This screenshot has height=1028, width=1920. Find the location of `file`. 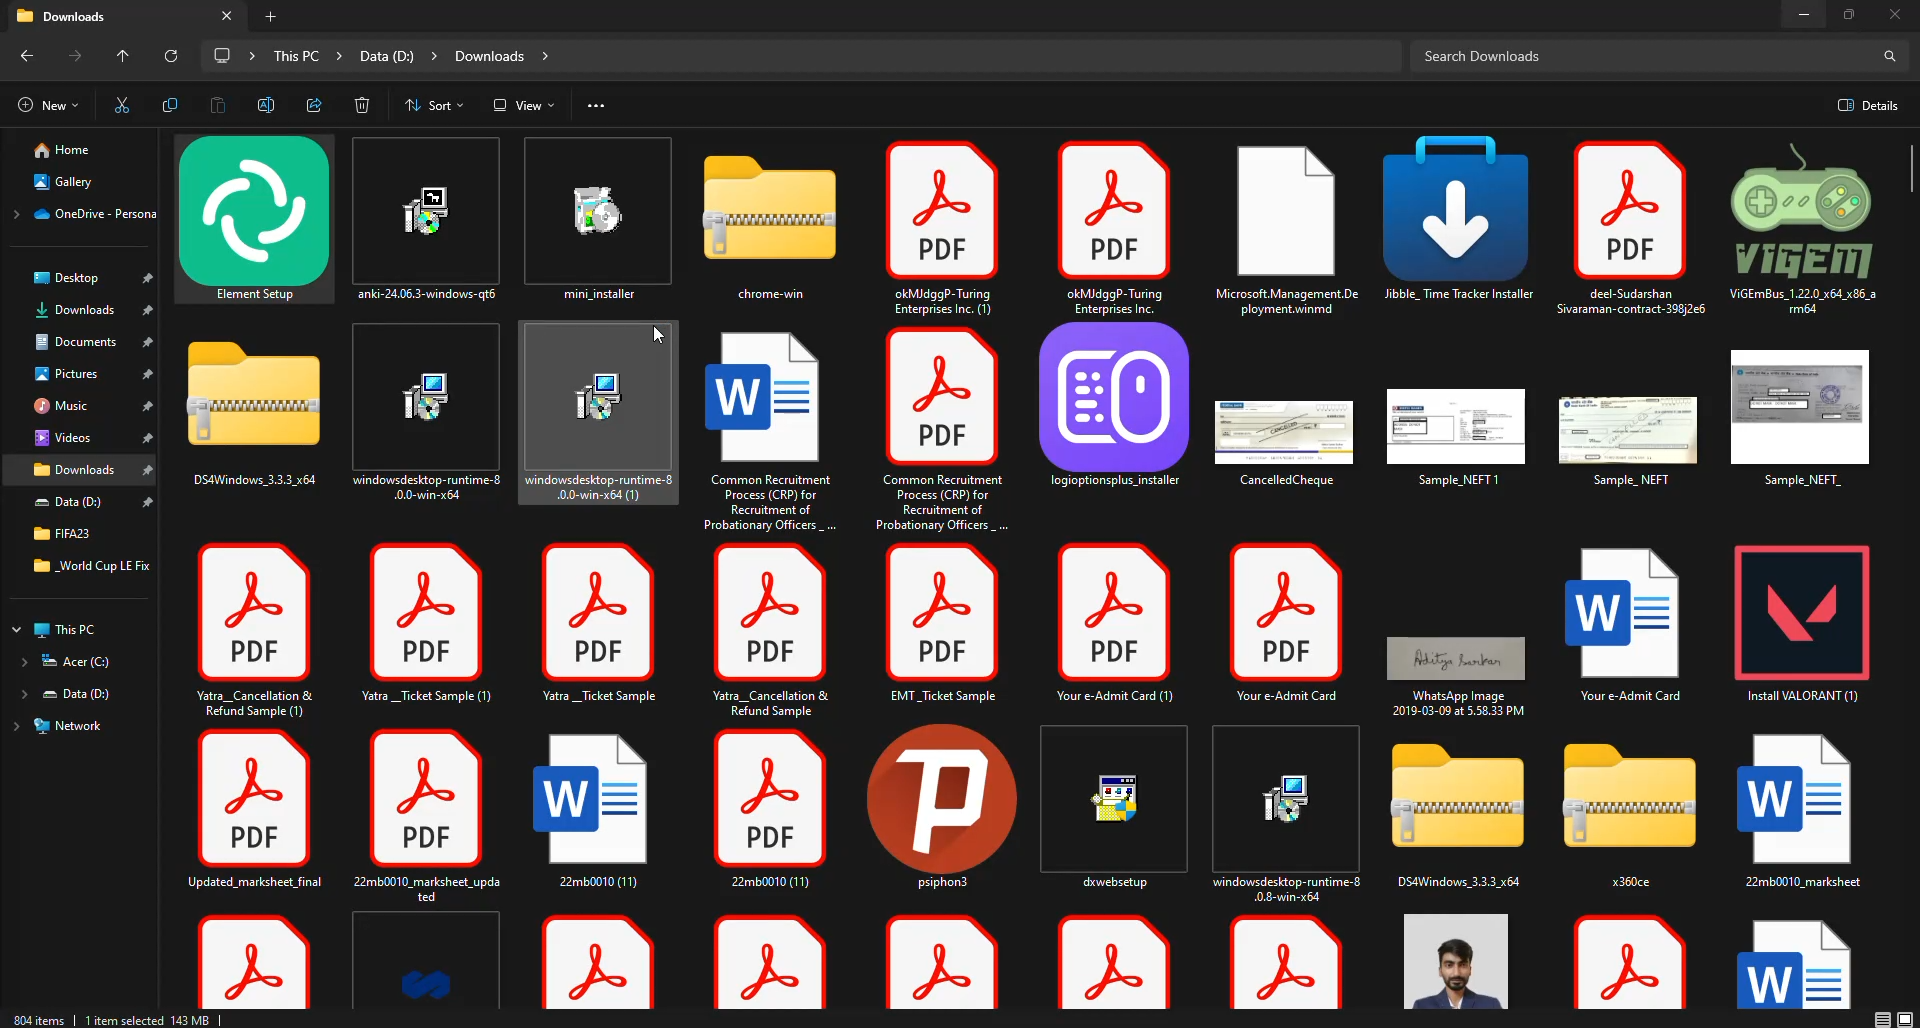

file is located at coordinates (1467, 223).